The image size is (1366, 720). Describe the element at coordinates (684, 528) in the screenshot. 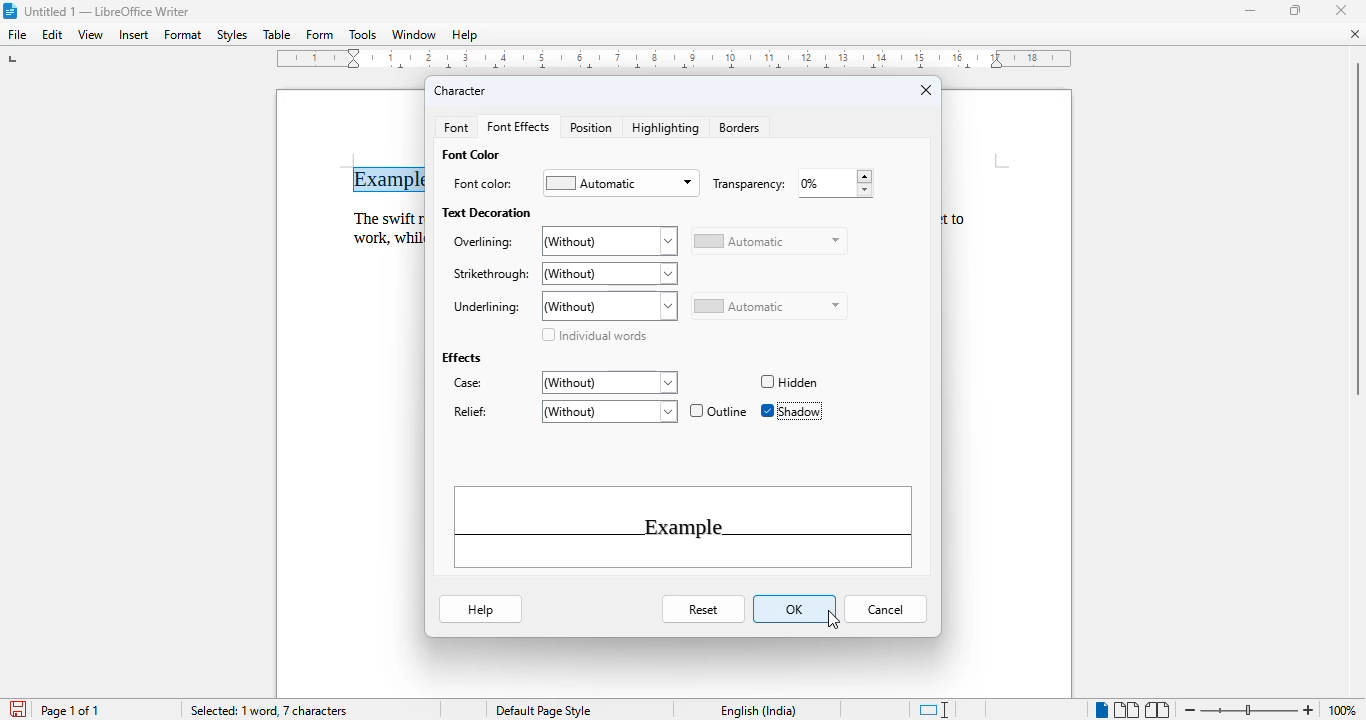

I see `Example (preview)` at that location.